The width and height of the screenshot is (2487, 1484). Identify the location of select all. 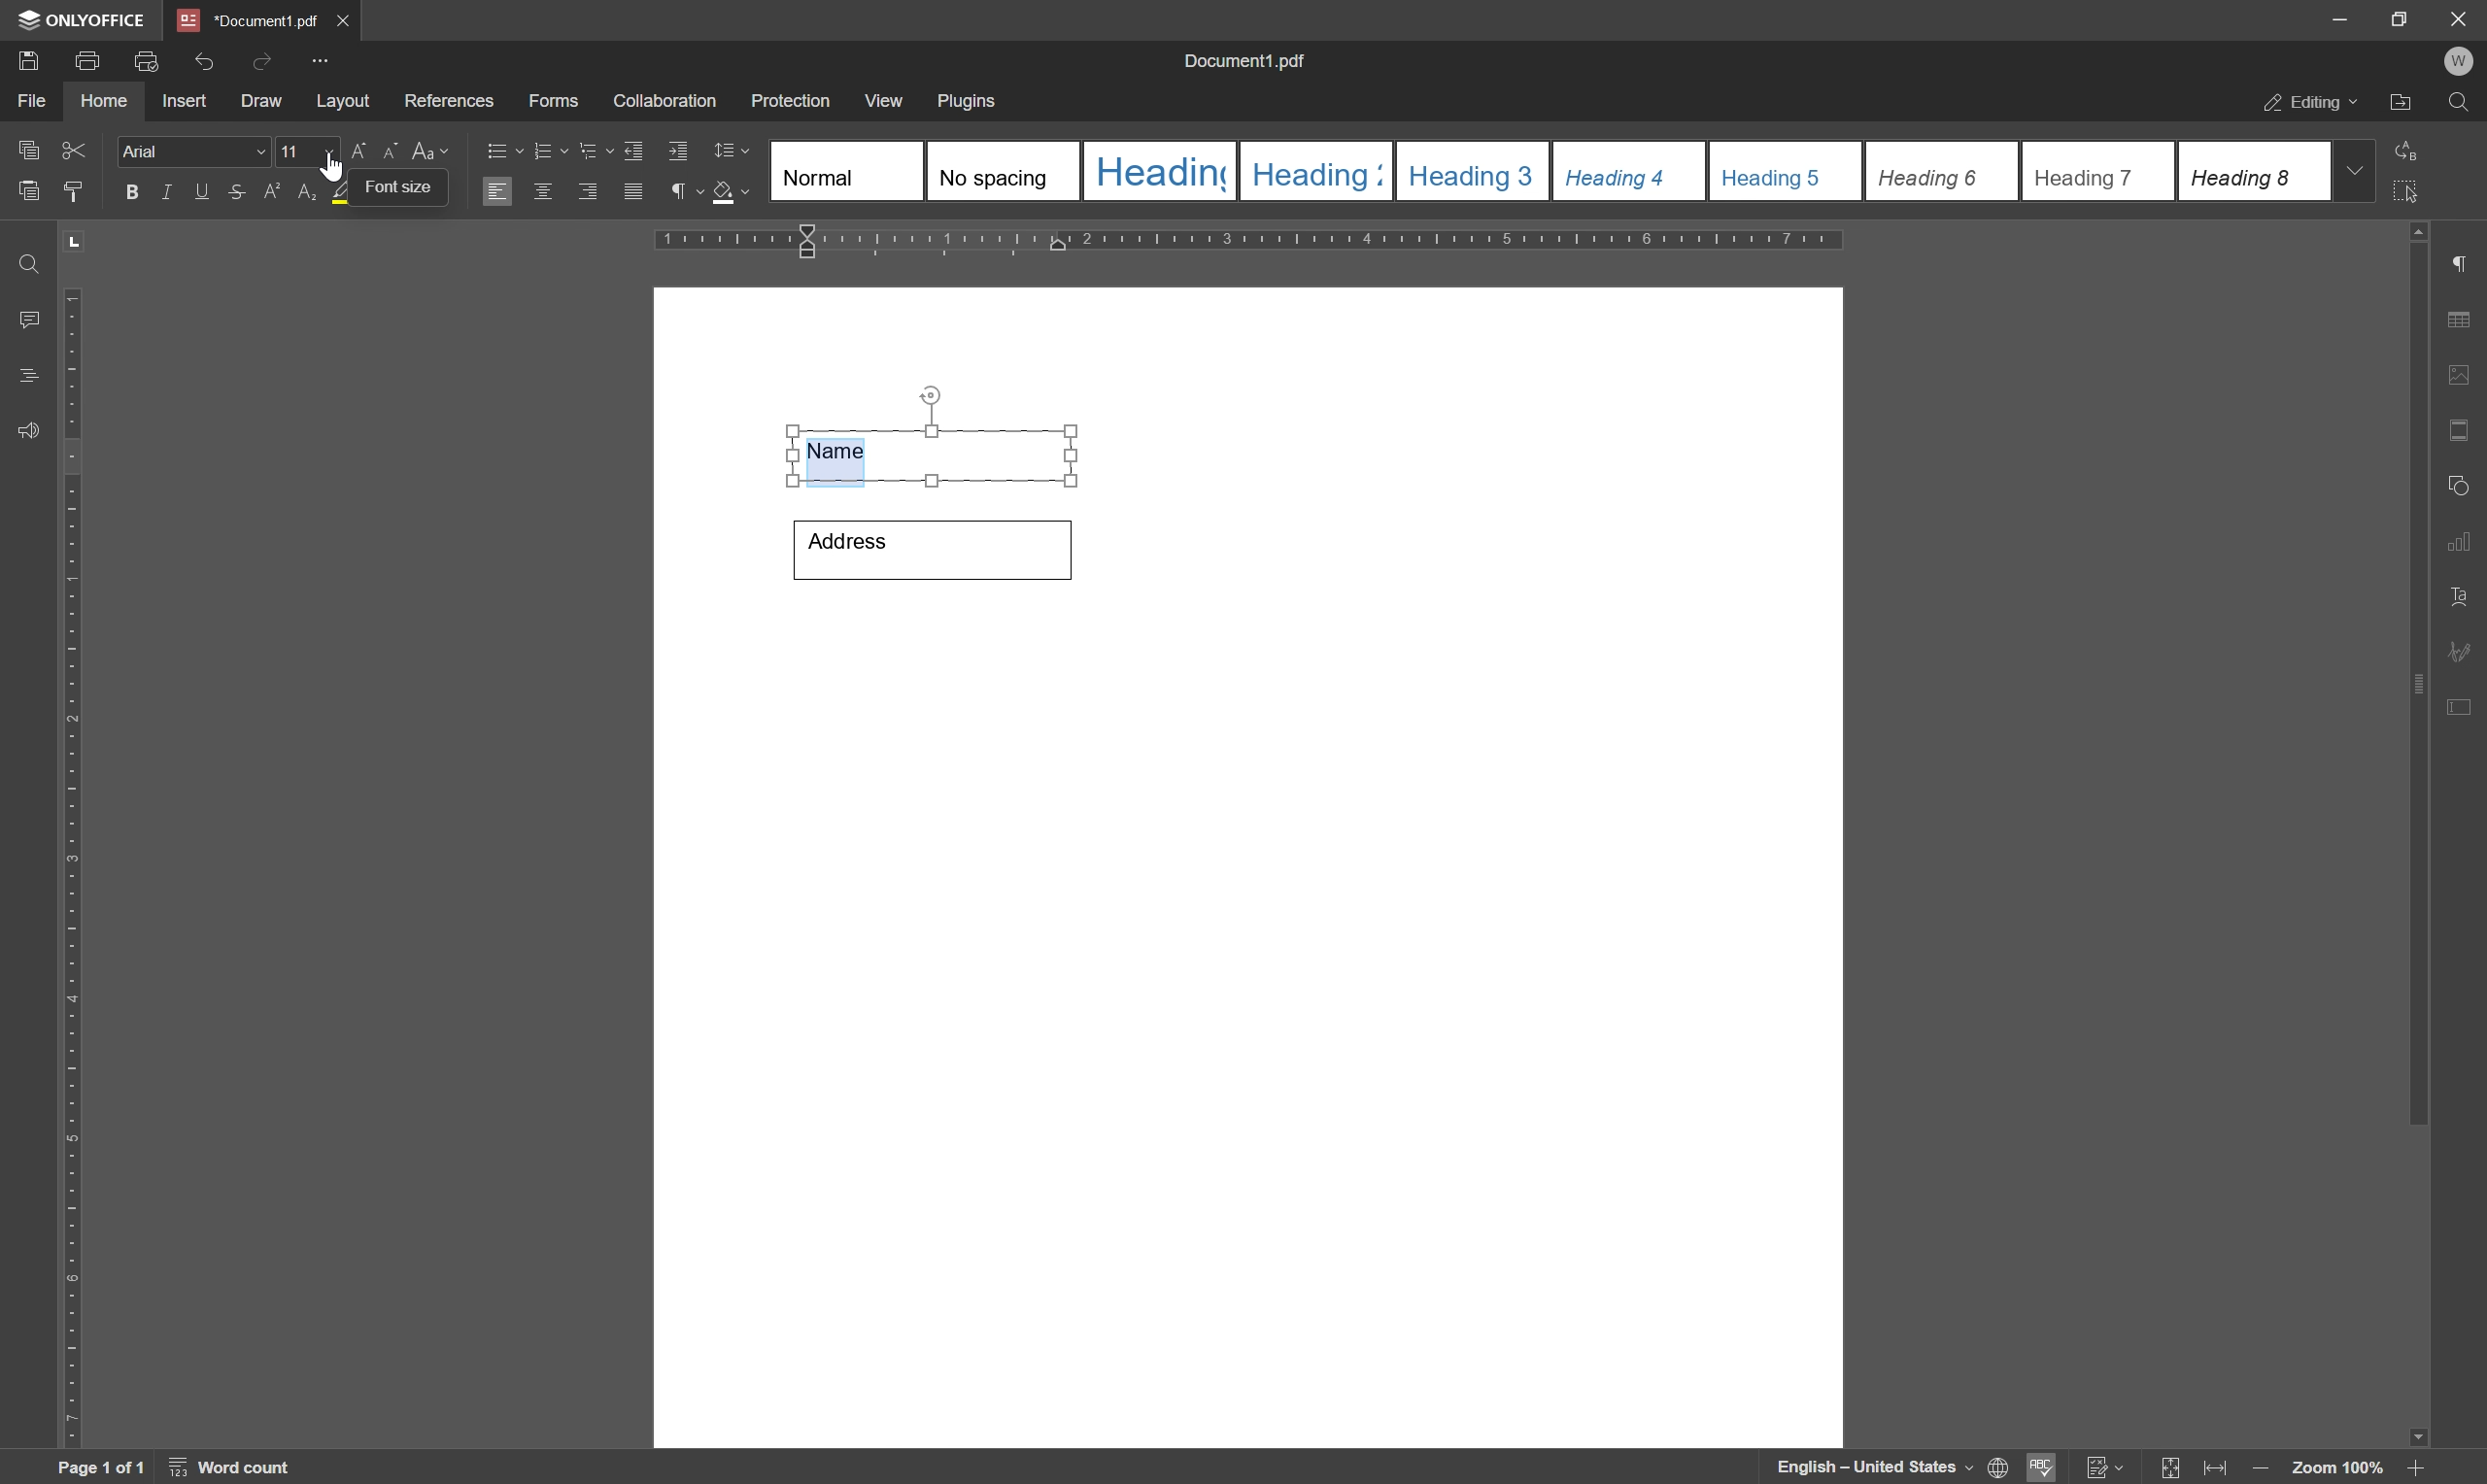
(2416, 191).